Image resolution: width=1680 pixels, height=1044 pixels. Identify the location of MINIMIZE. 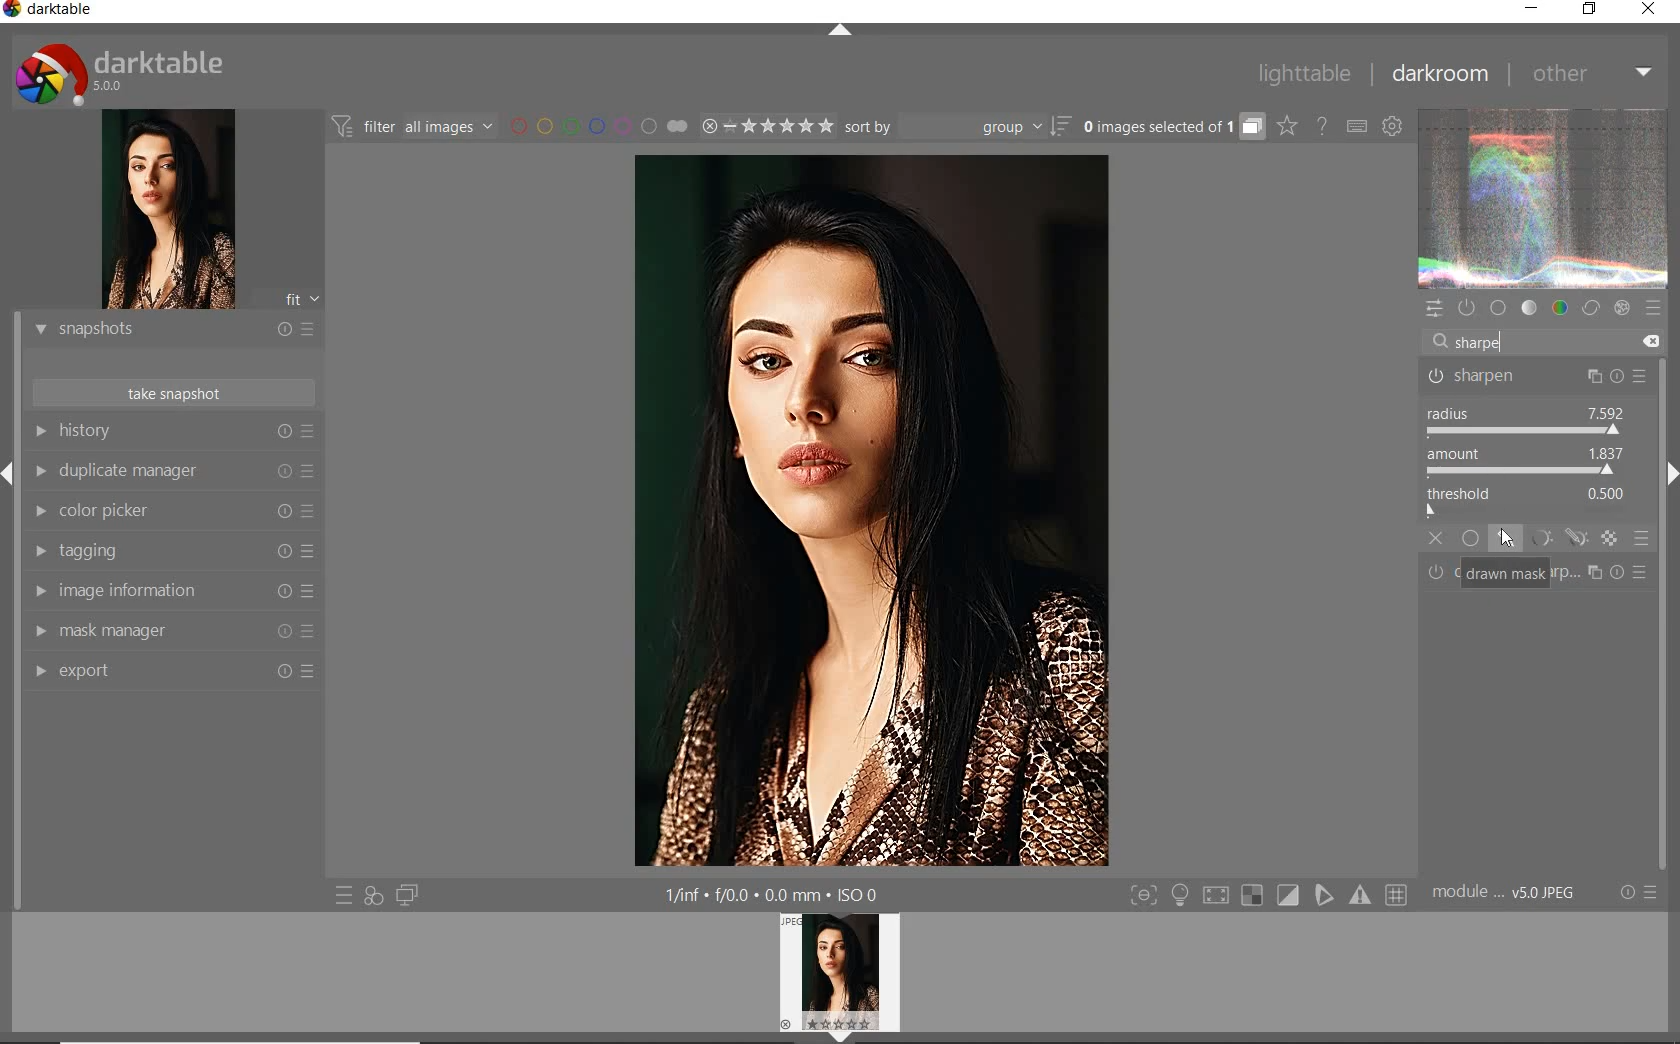
(1532, 10).